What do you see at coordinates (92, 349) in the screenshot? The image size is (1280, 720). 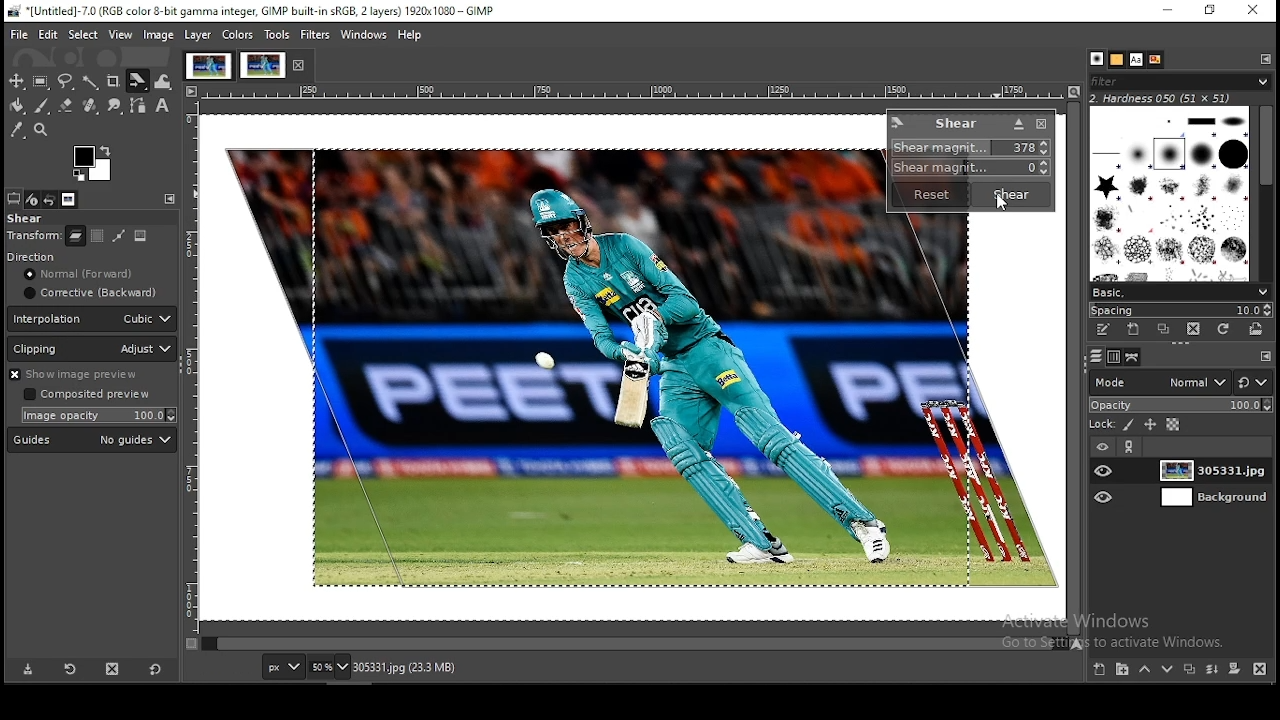 I see `clipping` at bounding box center [92, 349].